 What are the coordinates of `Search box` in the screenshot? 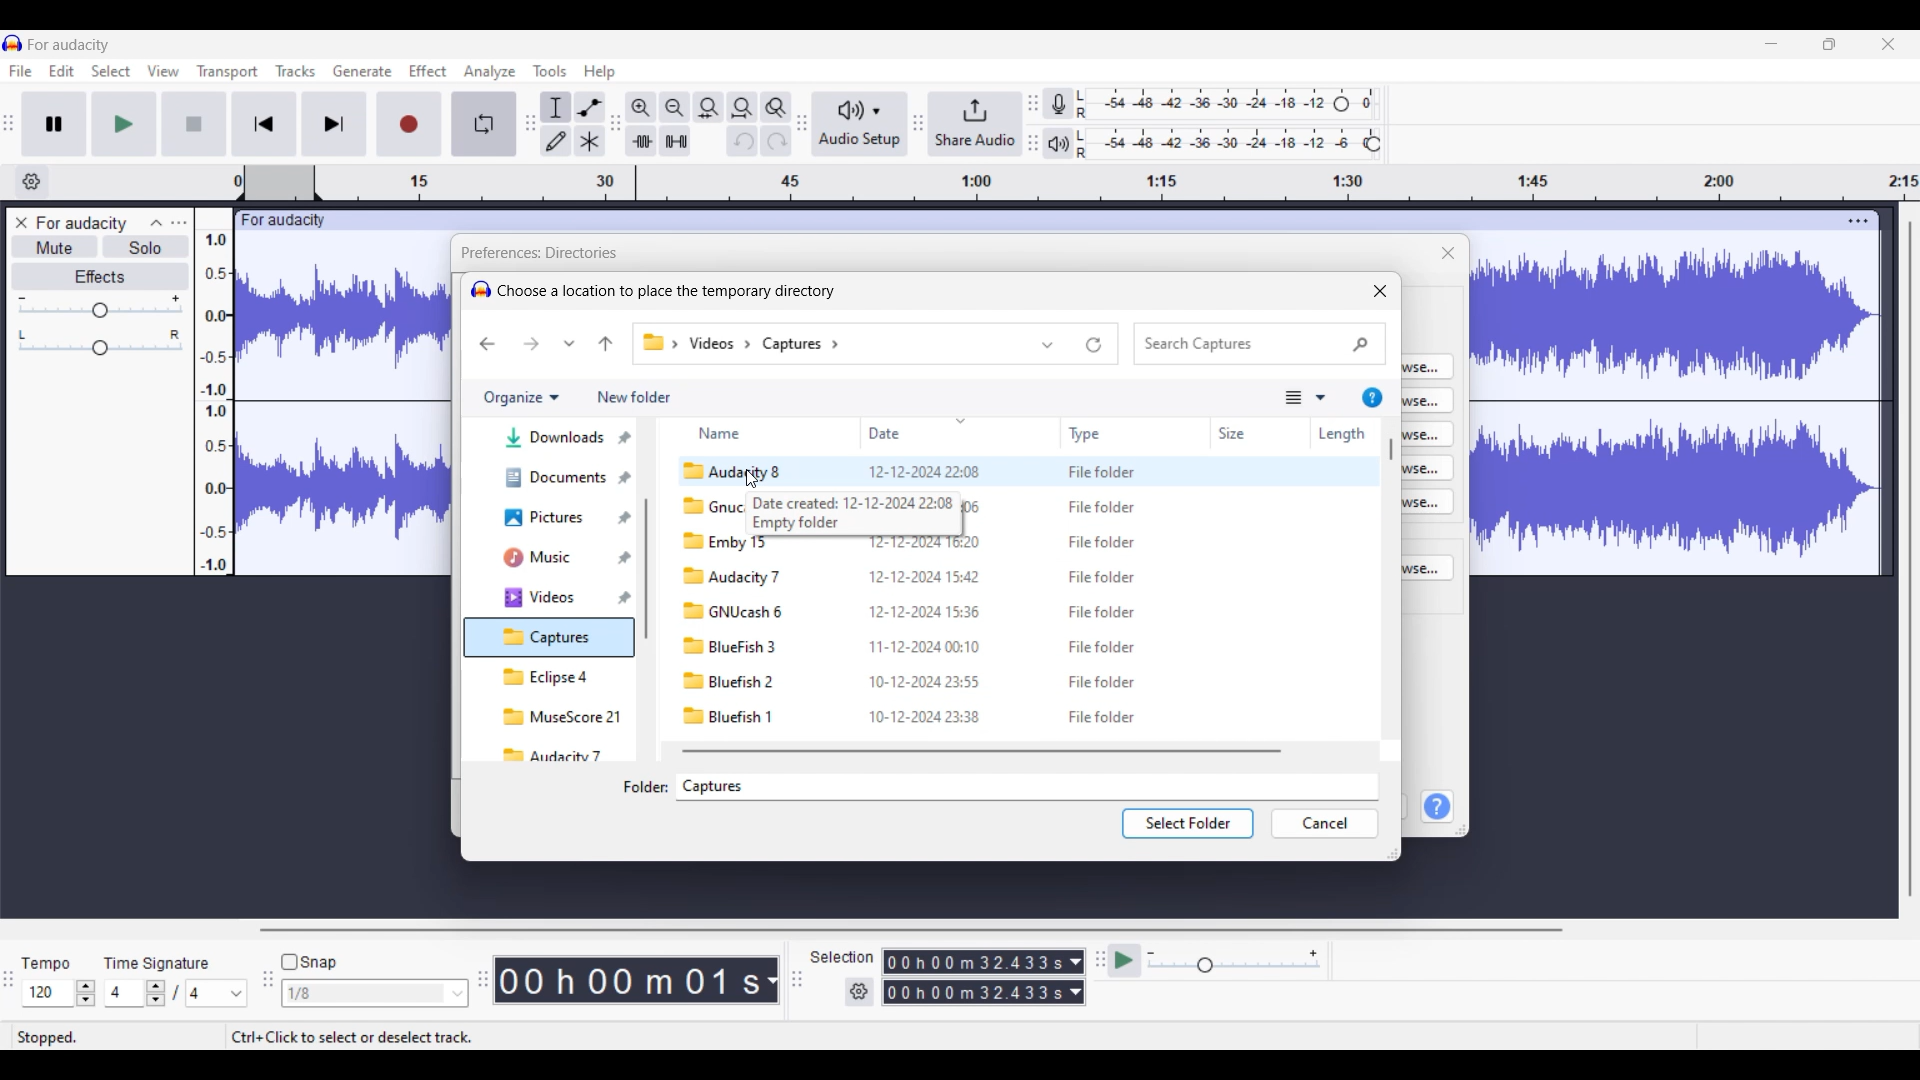 It's located at (1259, 344).